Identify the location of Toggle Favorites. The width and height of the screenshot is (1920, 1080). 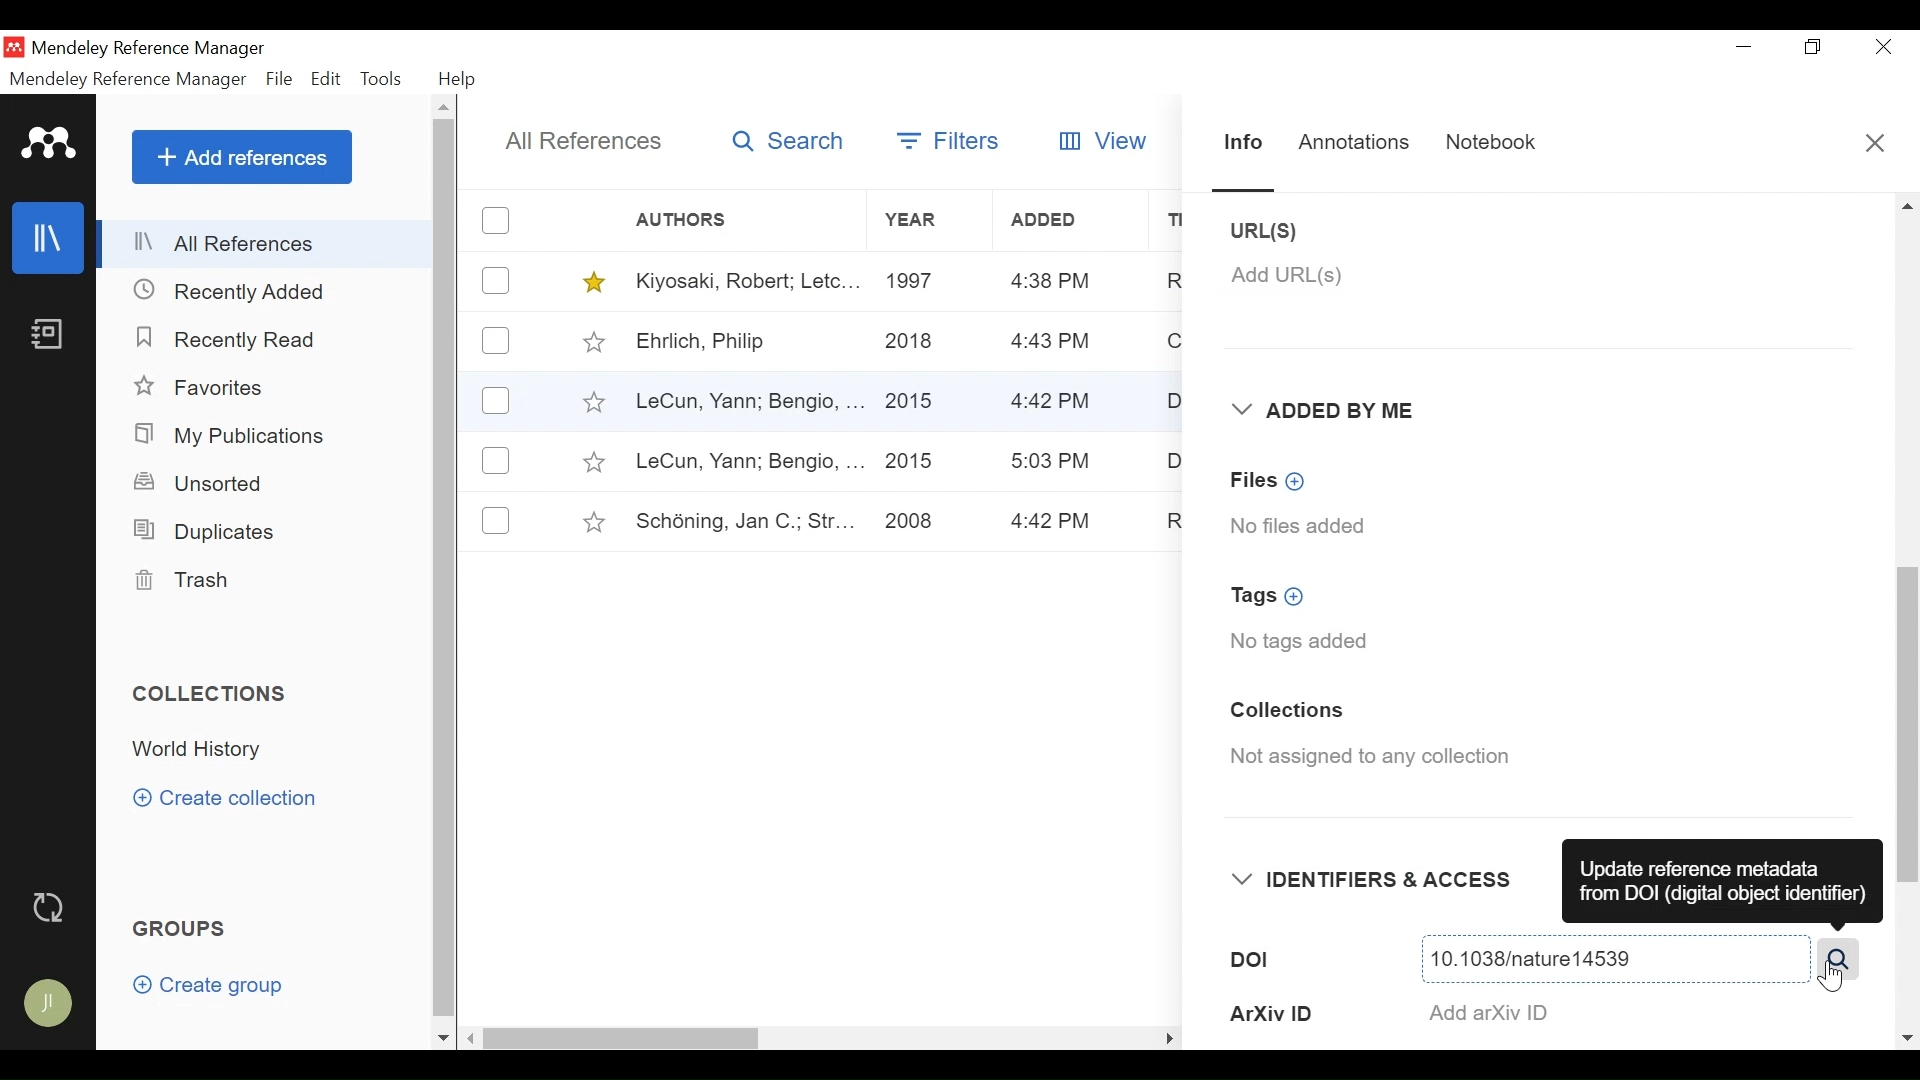
(592, 462).